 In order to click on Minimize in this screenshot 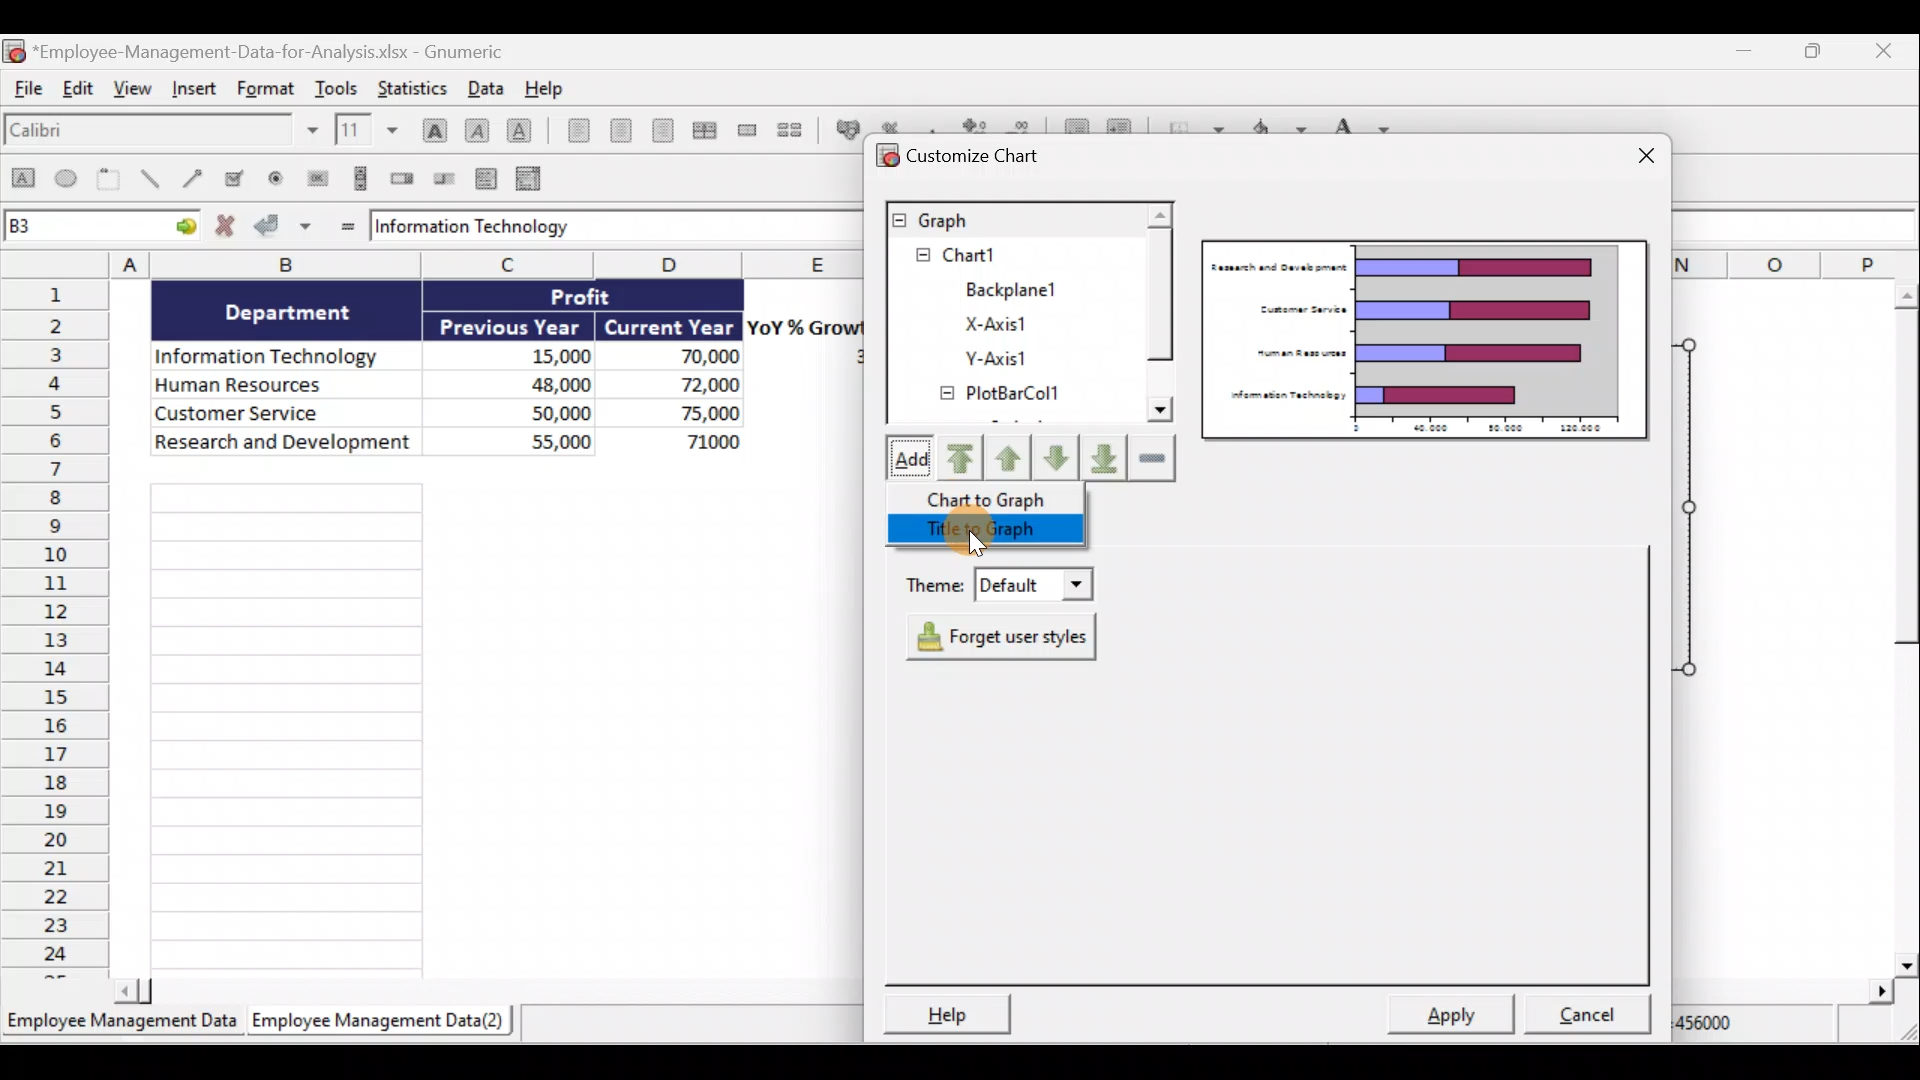, I will do `click(1742, 53)`.